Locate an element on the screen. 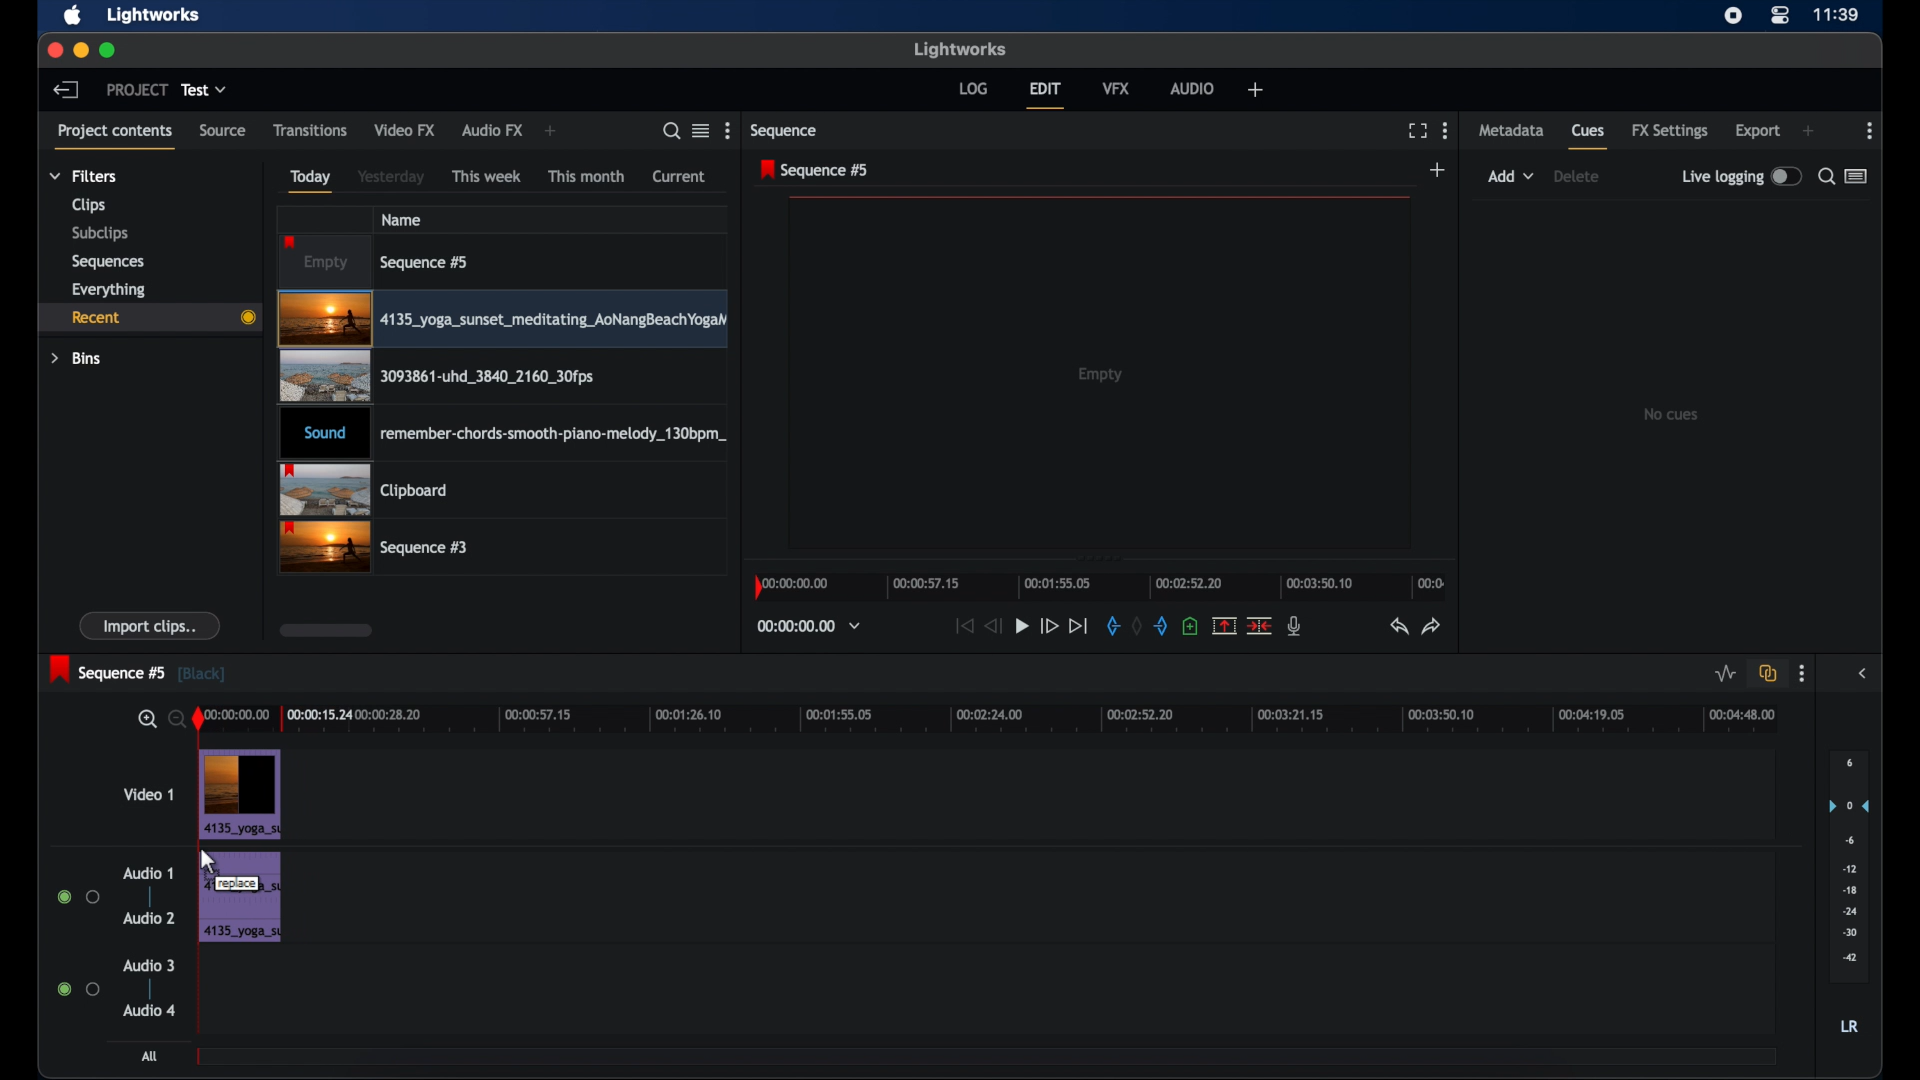 The image size is (1920, 1080). jump to end is located at coordinates (1079, 627).